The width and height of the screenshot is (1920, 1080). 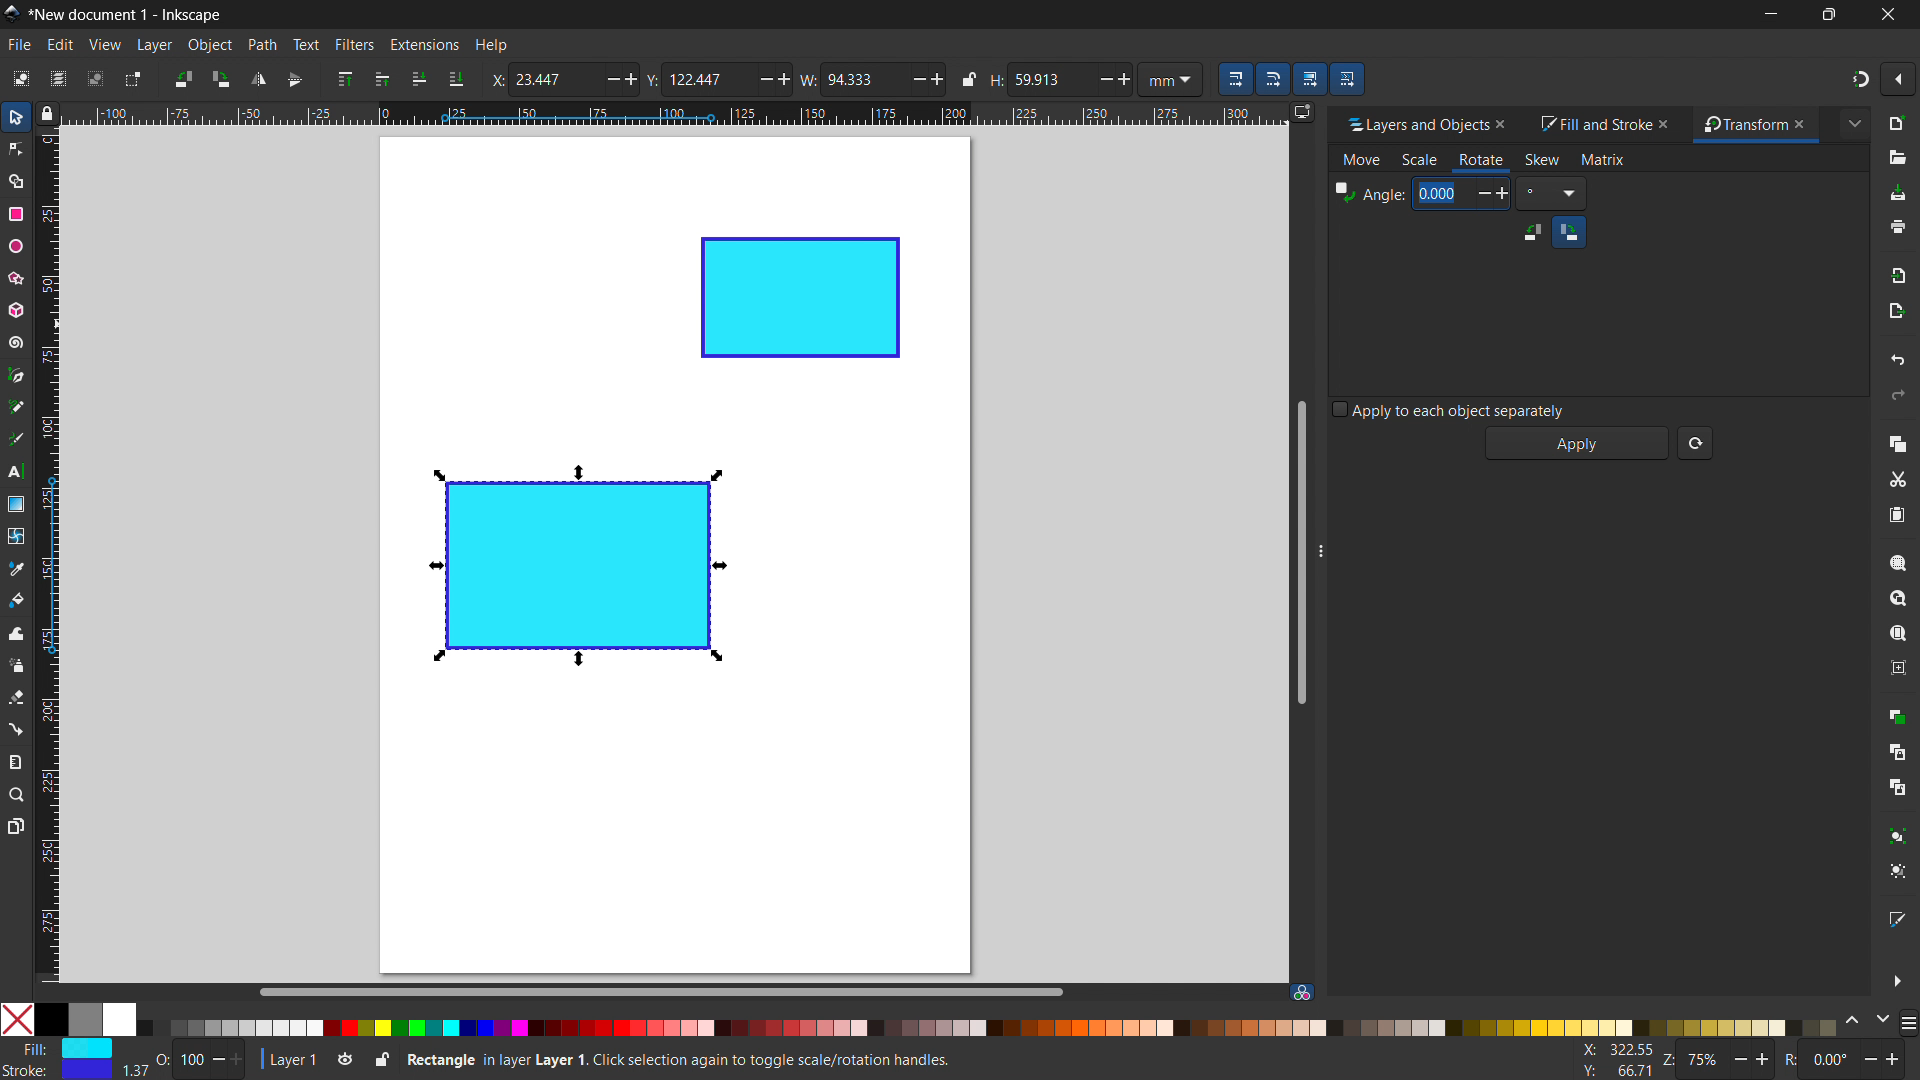 What do you see at coordinates (16, 633) in the screenshot?
I see `tweak tool` at bounding box center [16, 633].